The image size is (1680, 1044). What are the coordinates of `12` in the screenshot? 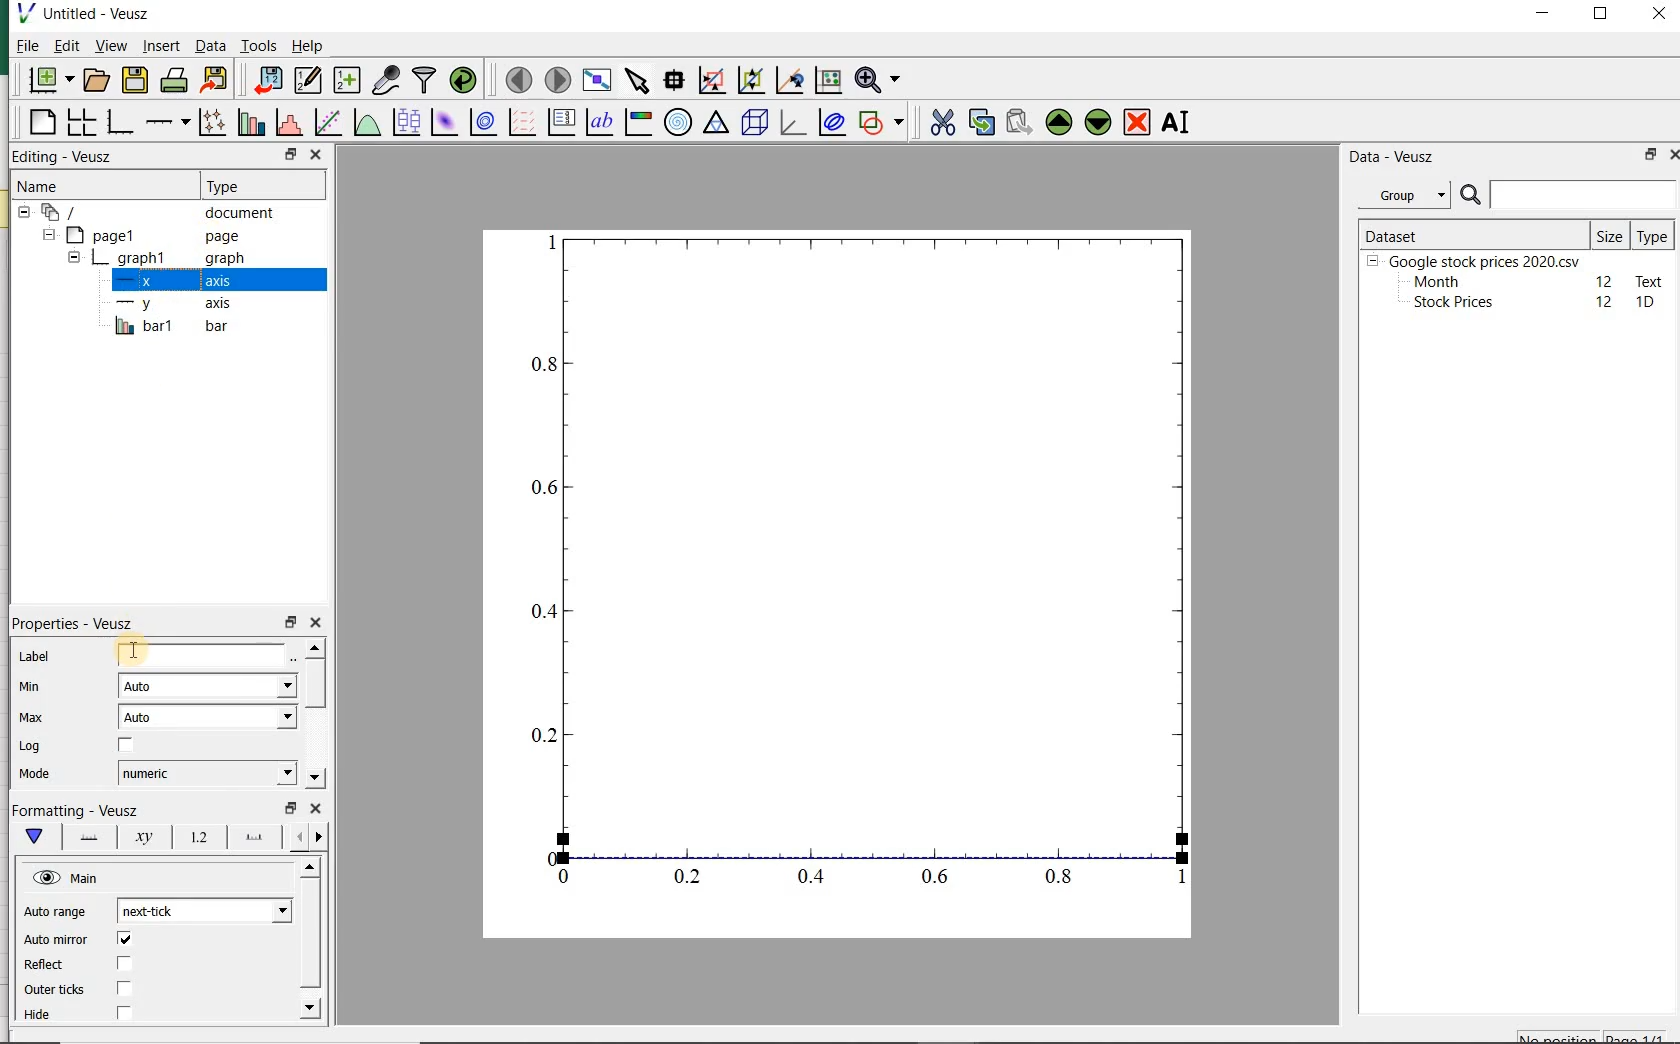 It's located at (1605, 280).